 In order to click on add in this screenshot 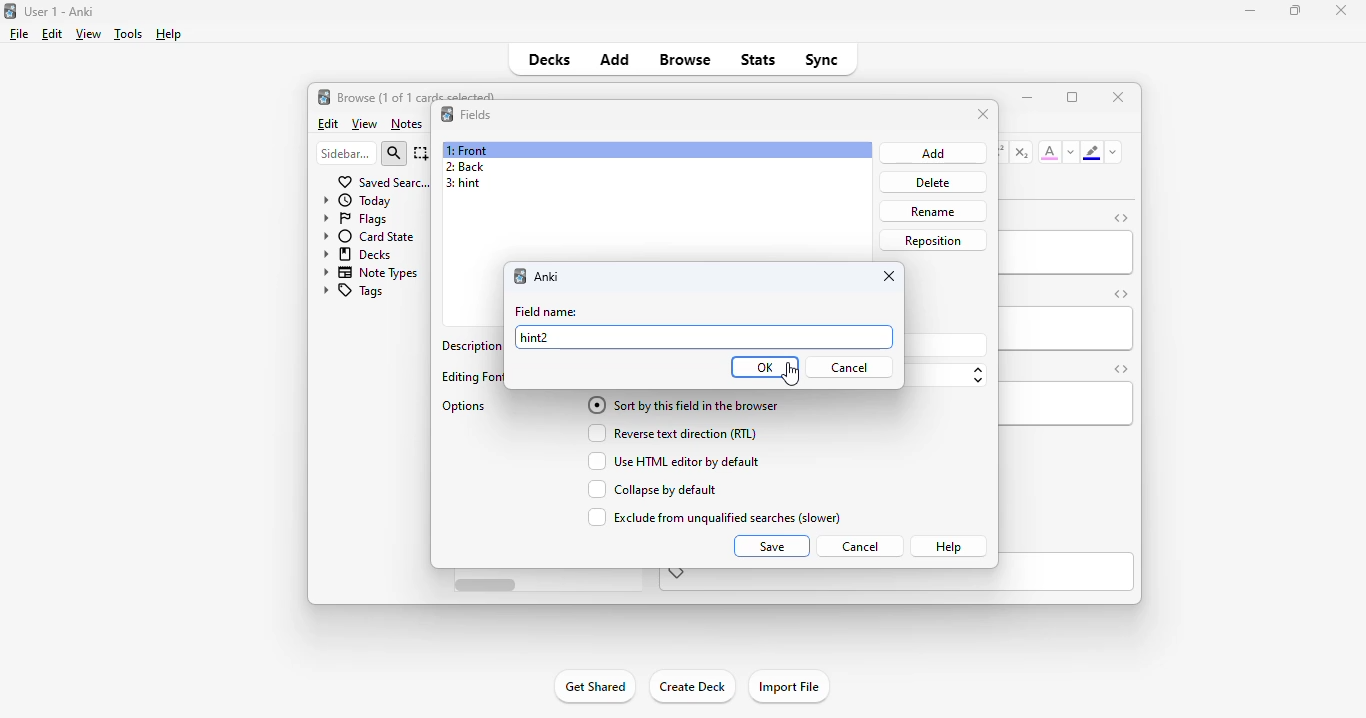, I will do `click(615, 58)`.